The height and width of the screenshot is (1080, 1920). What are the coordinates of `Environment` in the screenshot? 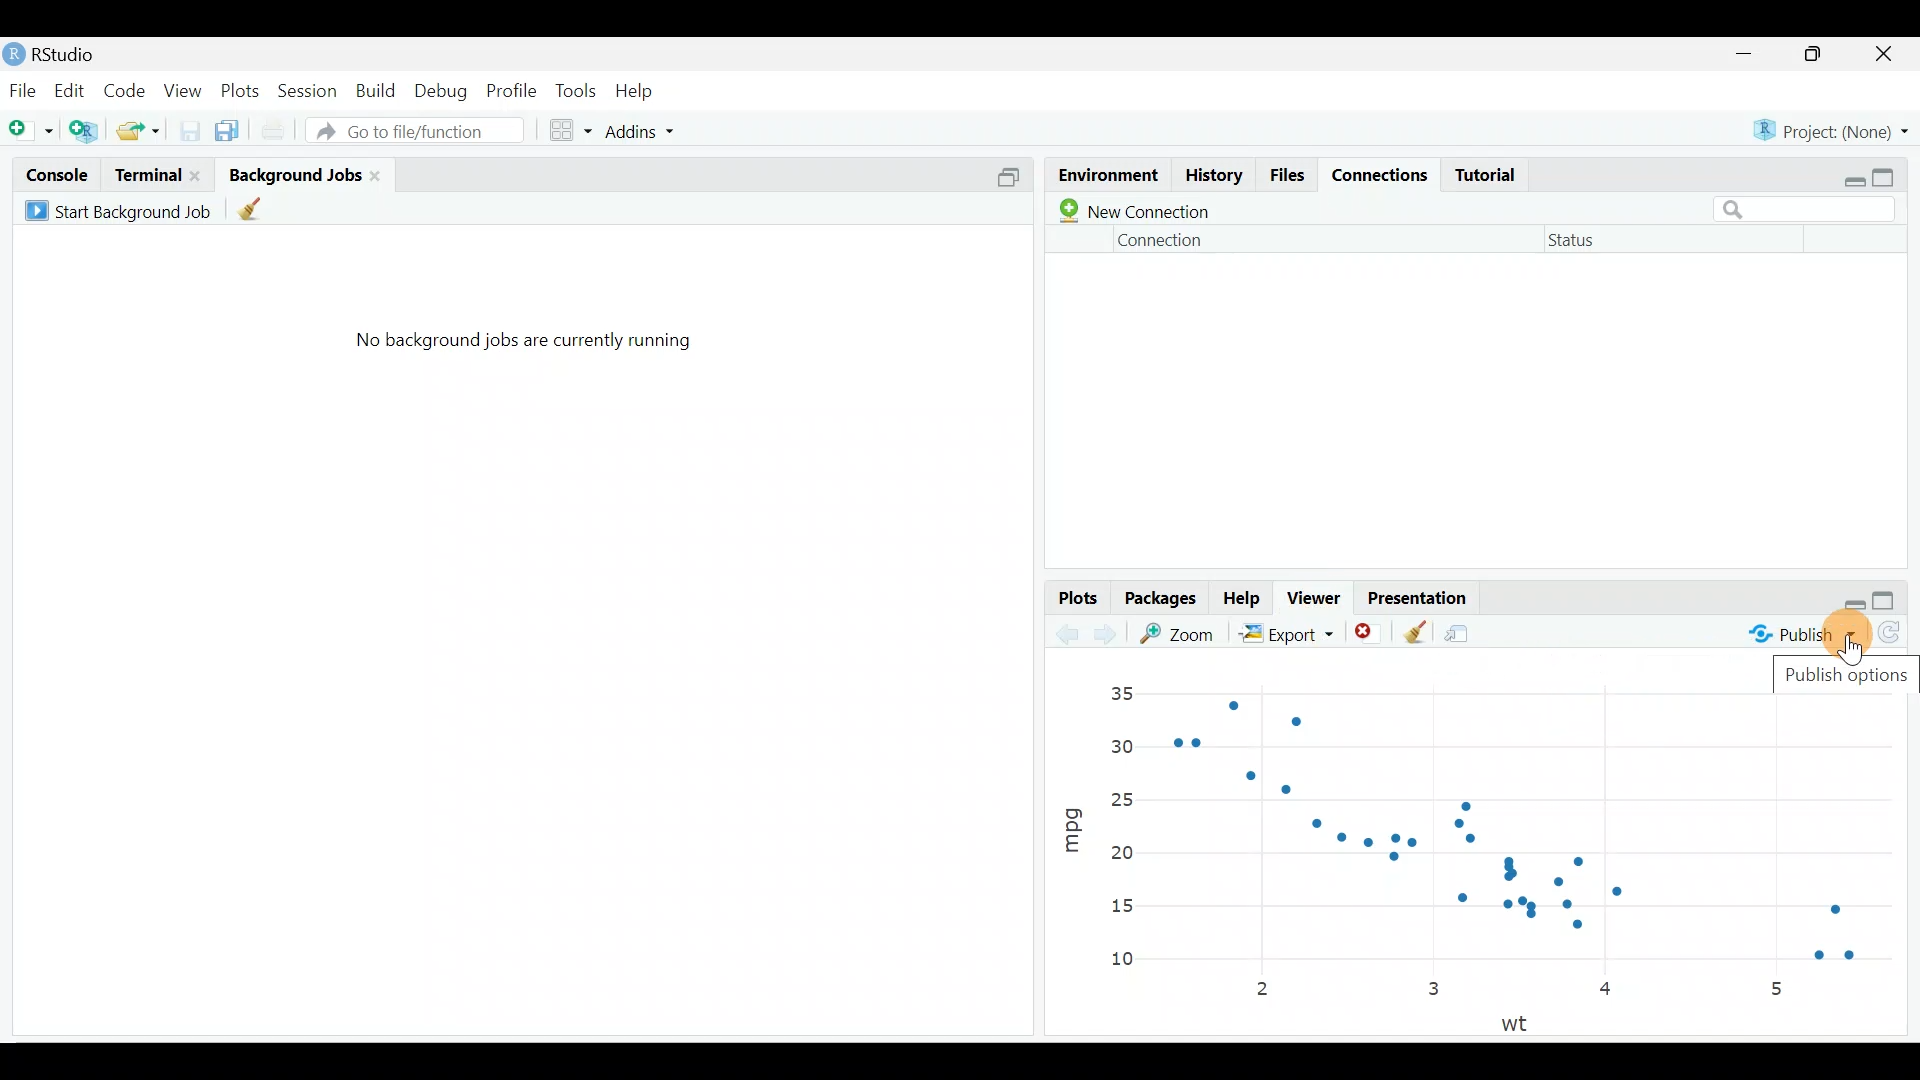 It's located at (1106, 170).